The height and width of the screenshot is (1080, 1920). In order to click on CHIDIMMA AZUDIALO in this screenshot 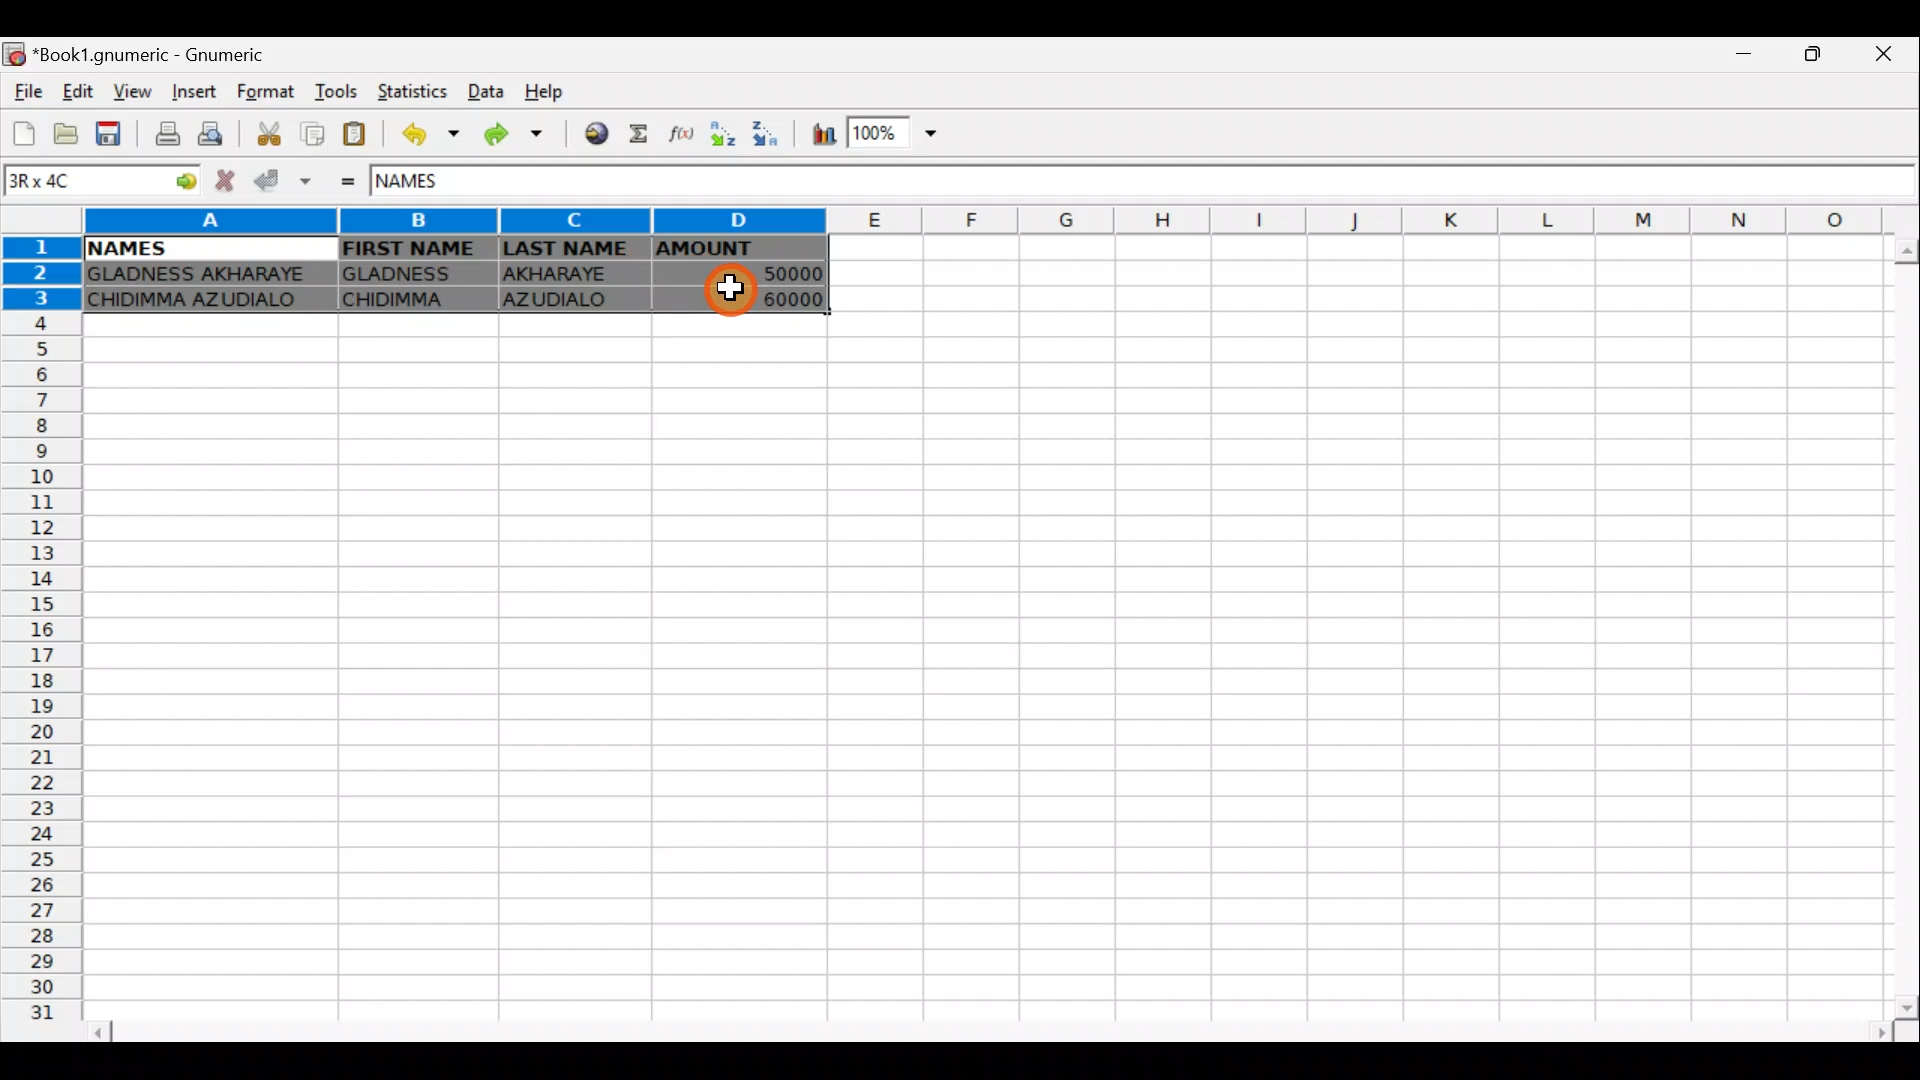, I will do `click(202, 302)`.